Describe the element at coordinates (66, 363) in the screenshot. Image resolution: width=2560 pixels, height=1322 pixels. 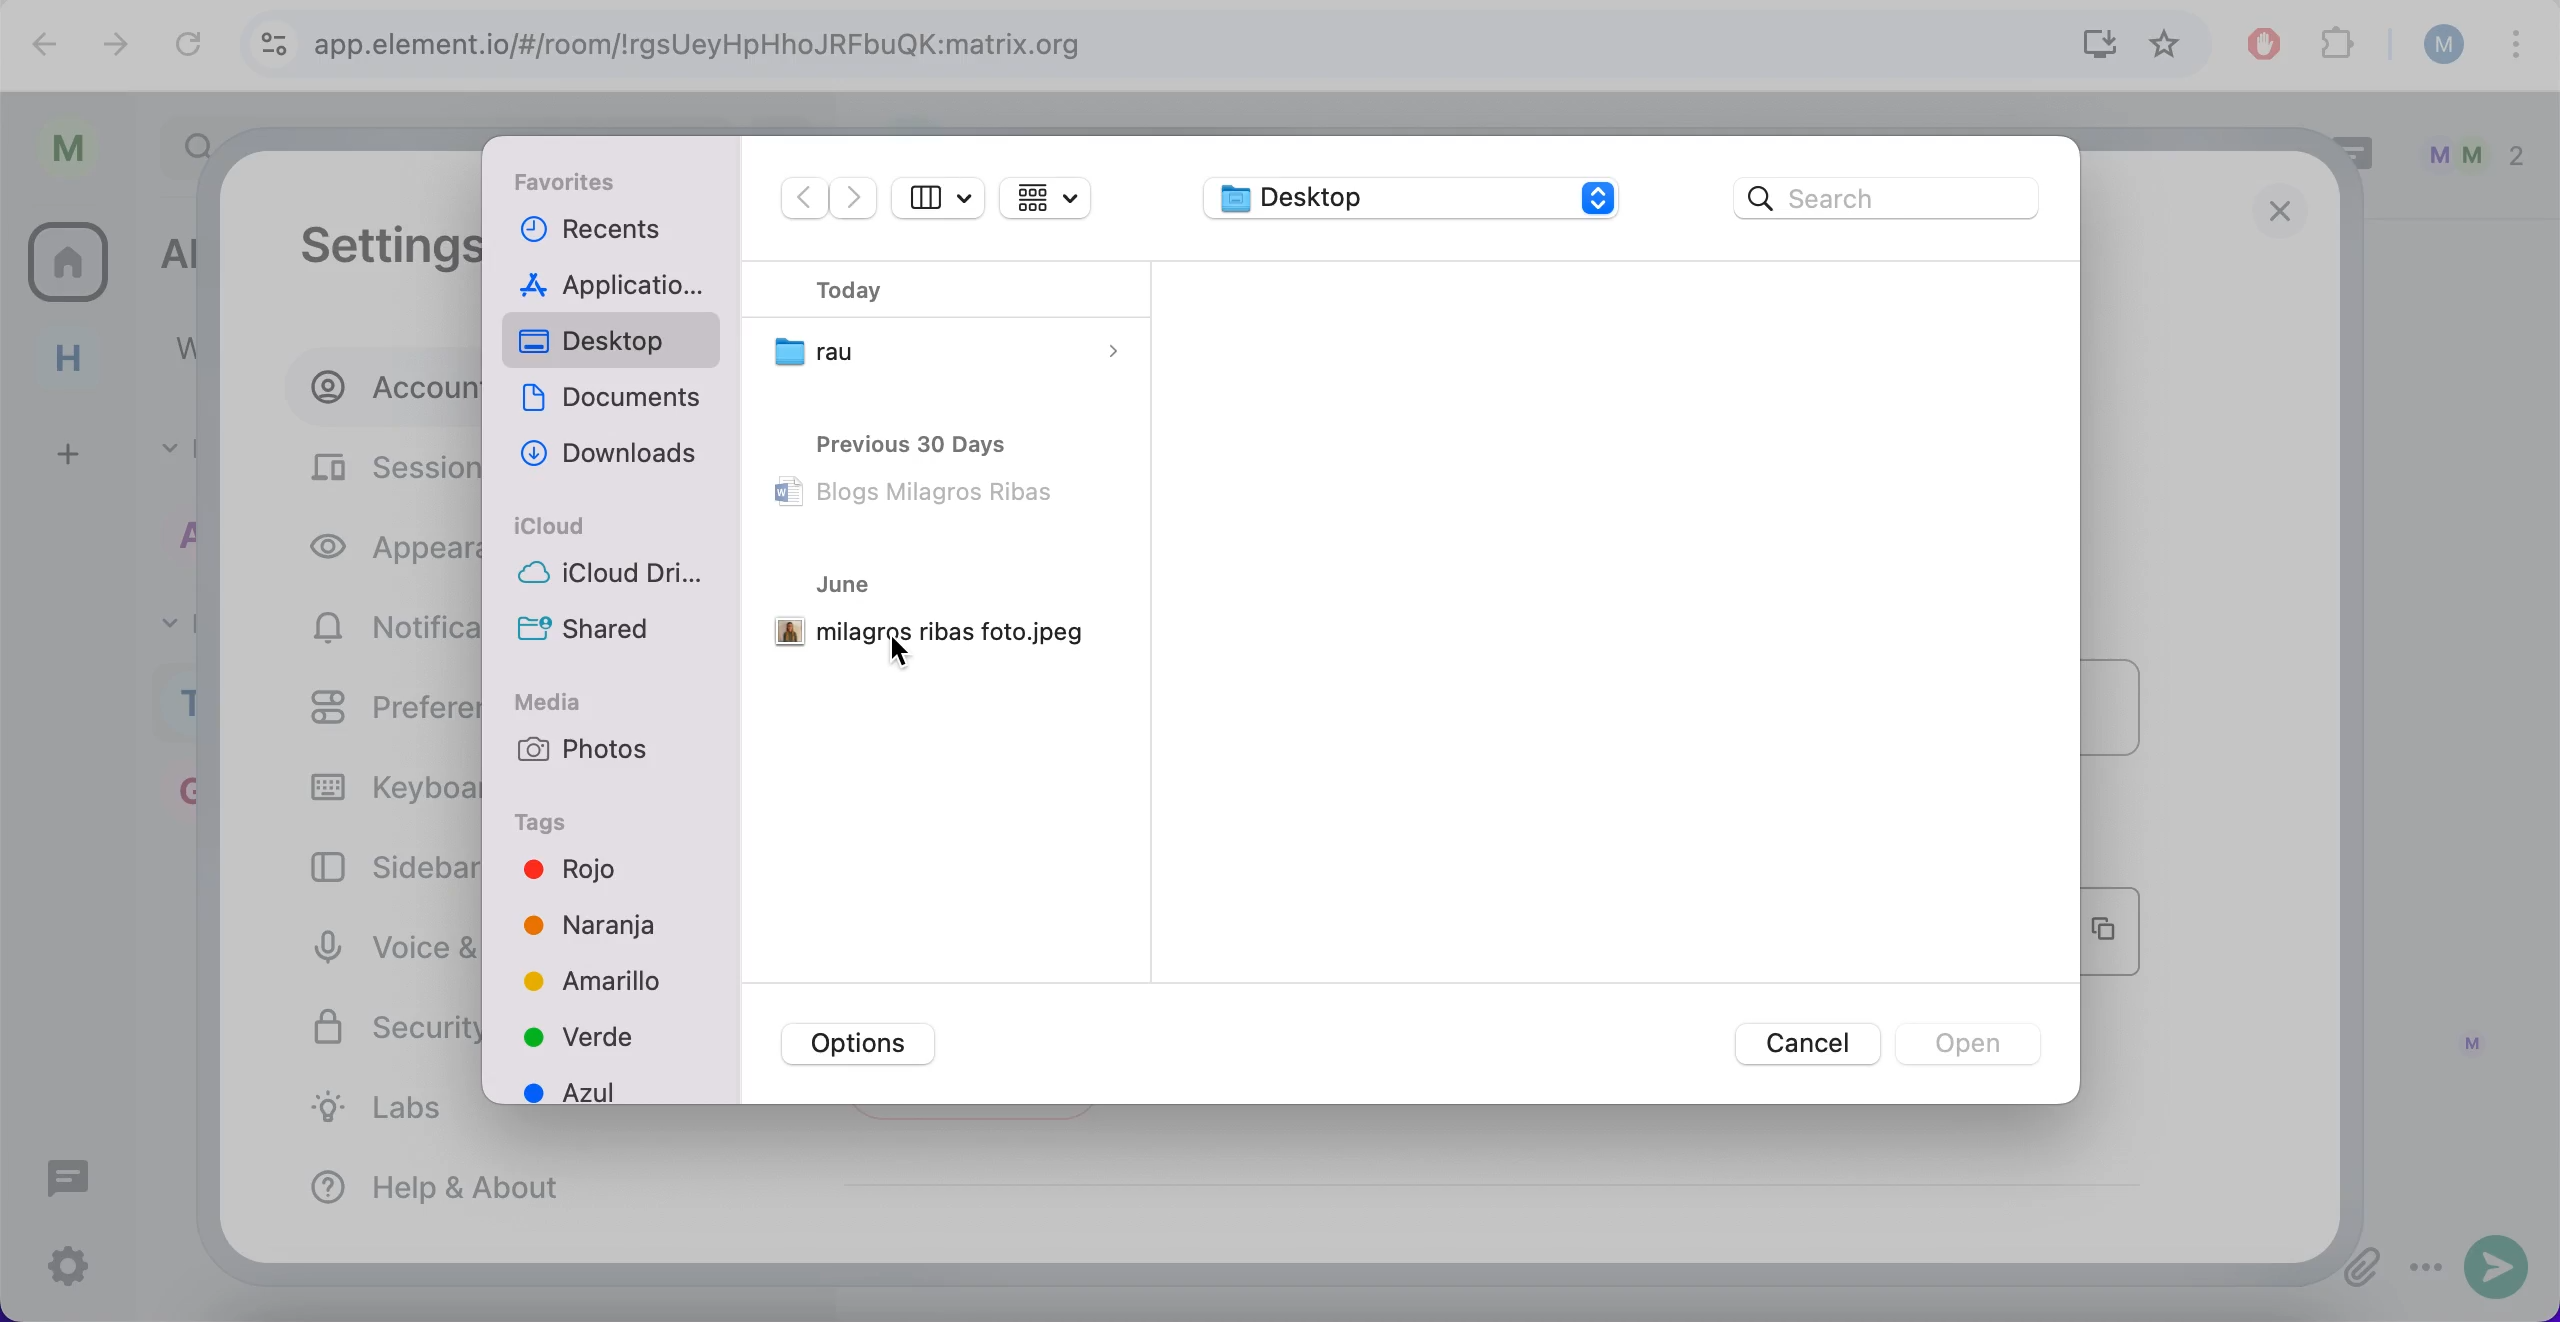
I see `home` at that location.